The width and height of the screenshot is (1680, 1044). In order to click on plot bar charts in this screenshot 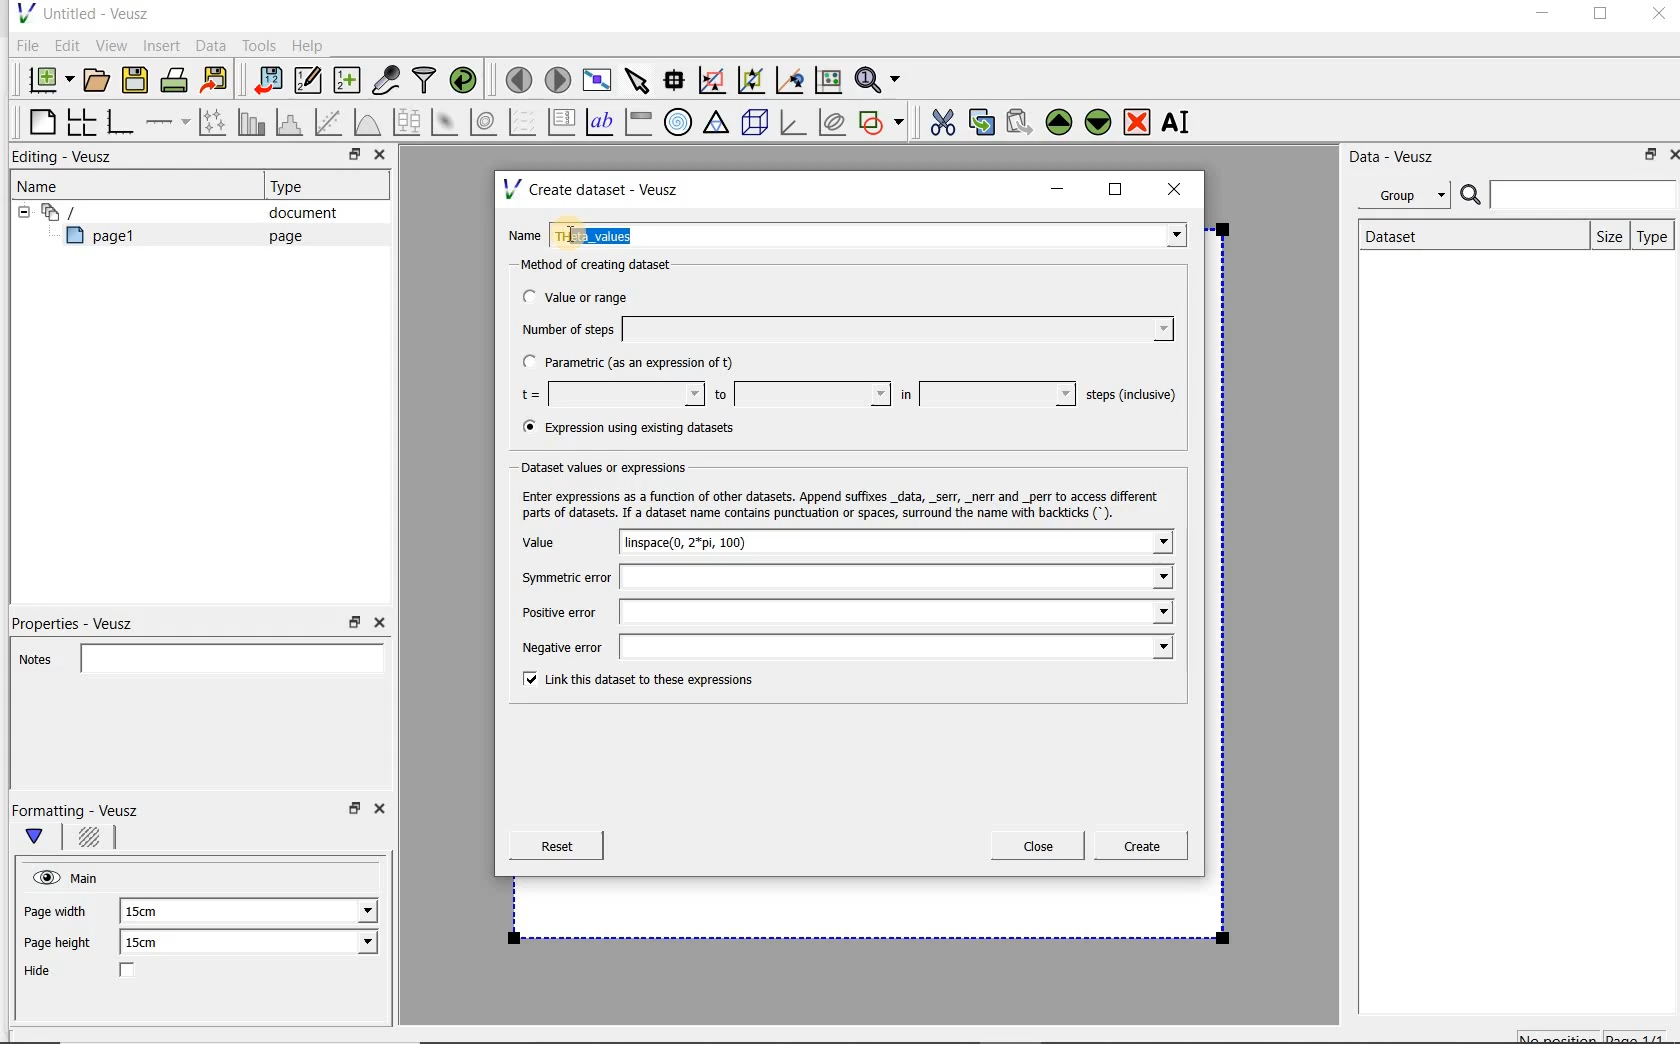, I will do `click(252, 122)`.